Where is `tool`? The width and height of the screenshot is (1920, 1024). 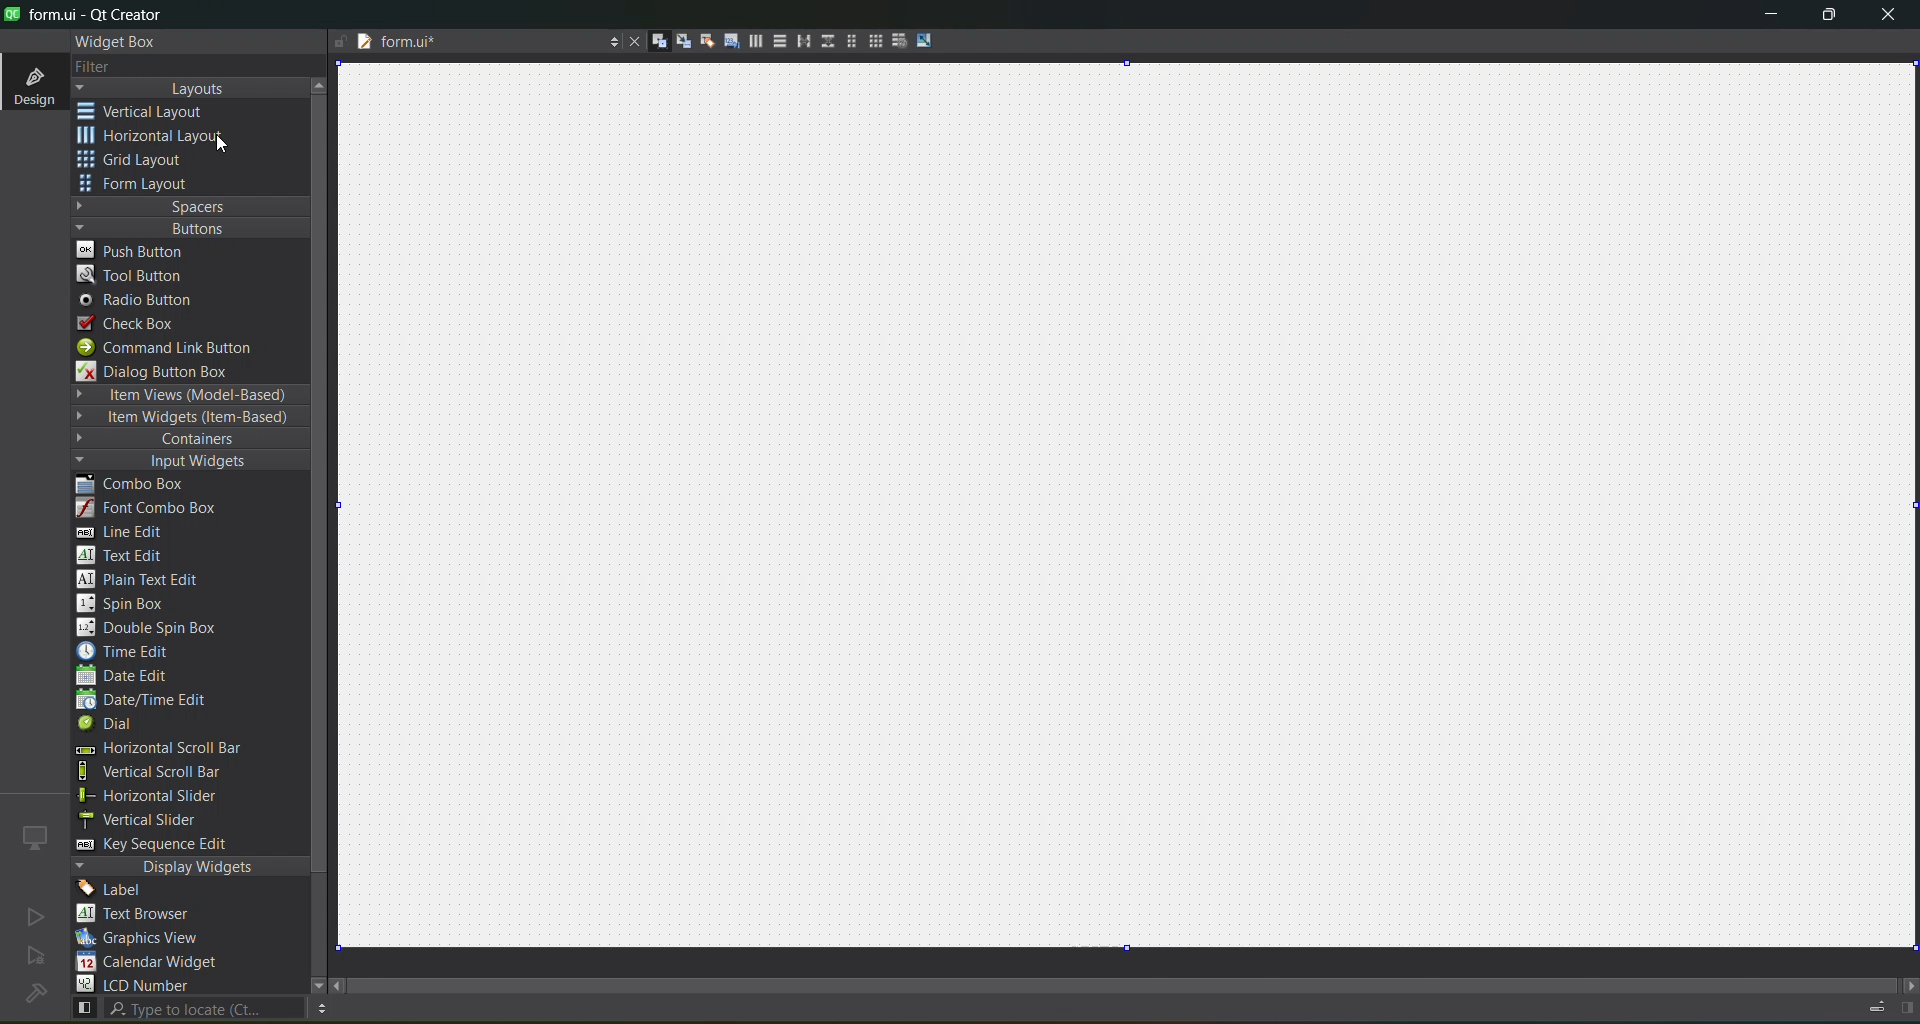
tool is located at coordinates (134, 274).